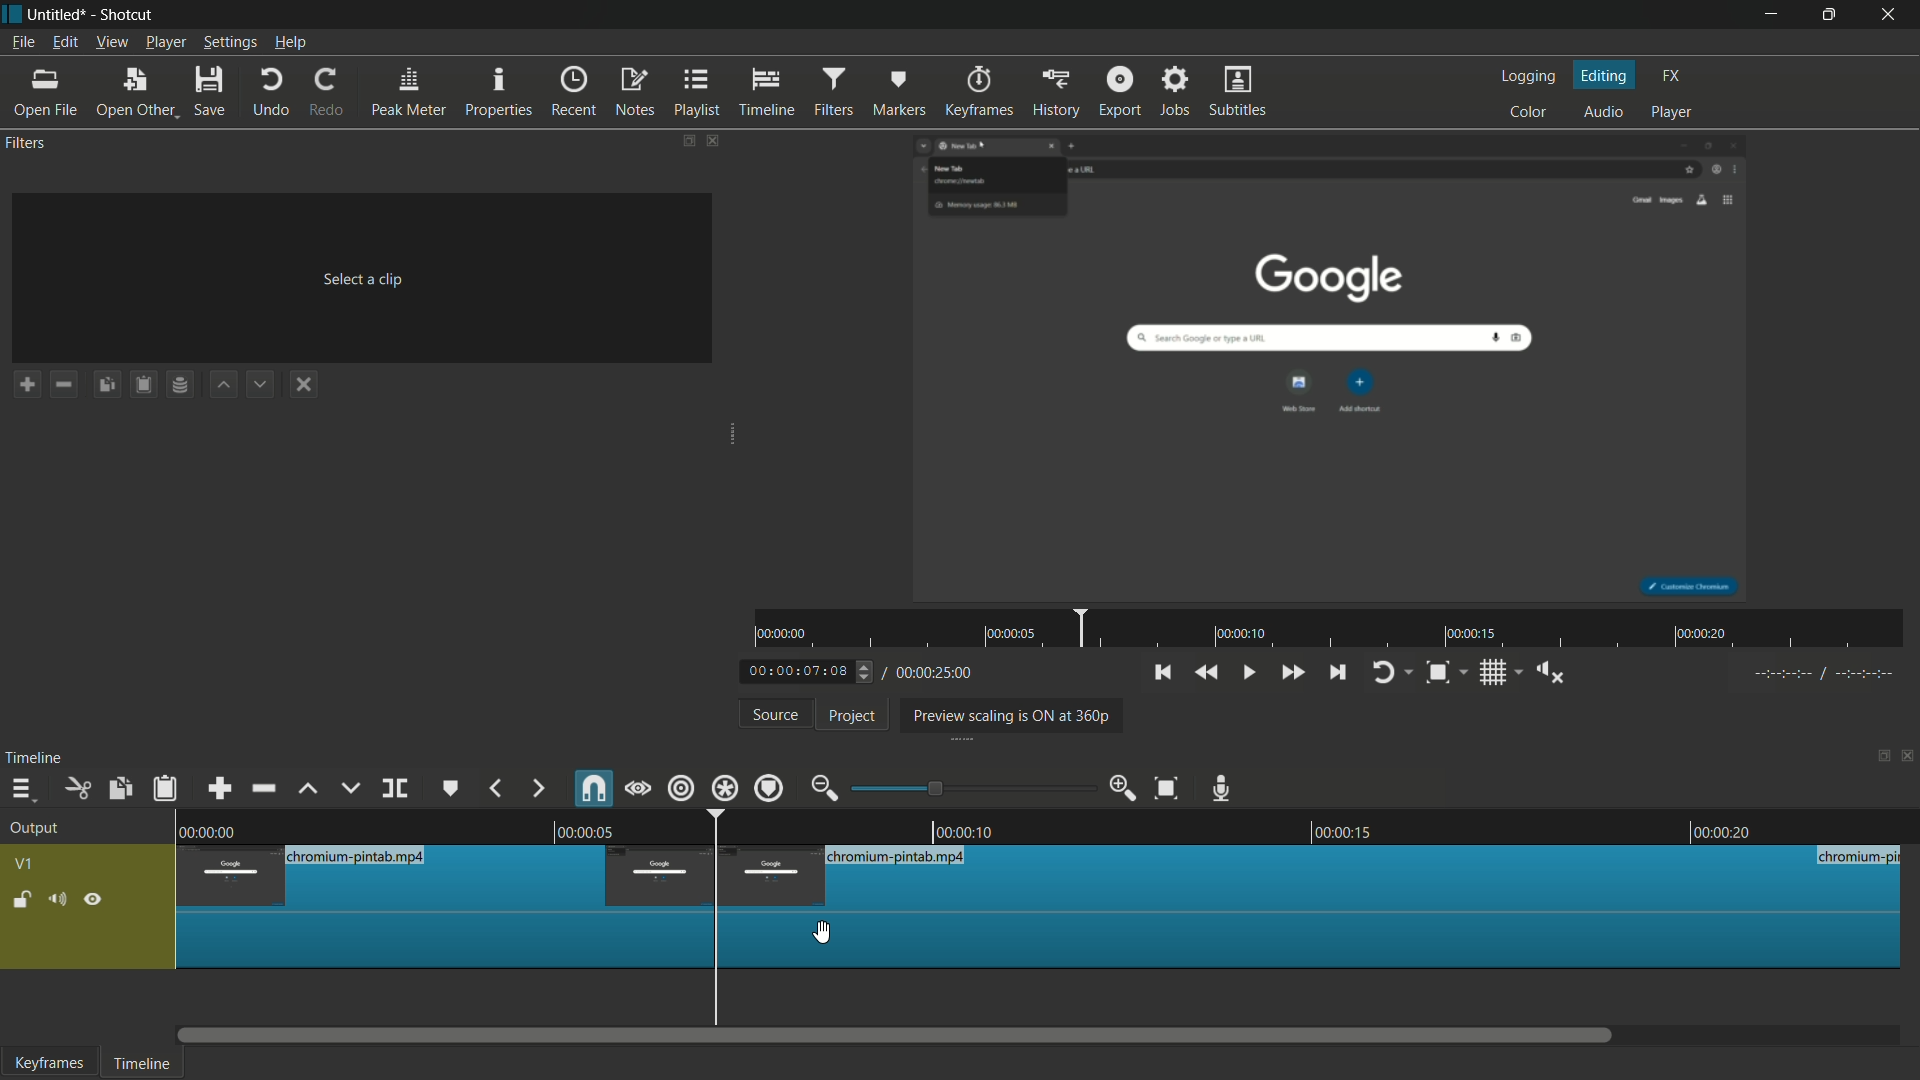 This screenshot has height=1080, width=1920. What do you see at coordinates (1908, 758) in the screenshot?
I see `close timeline` at bounding box center [1908, 758].